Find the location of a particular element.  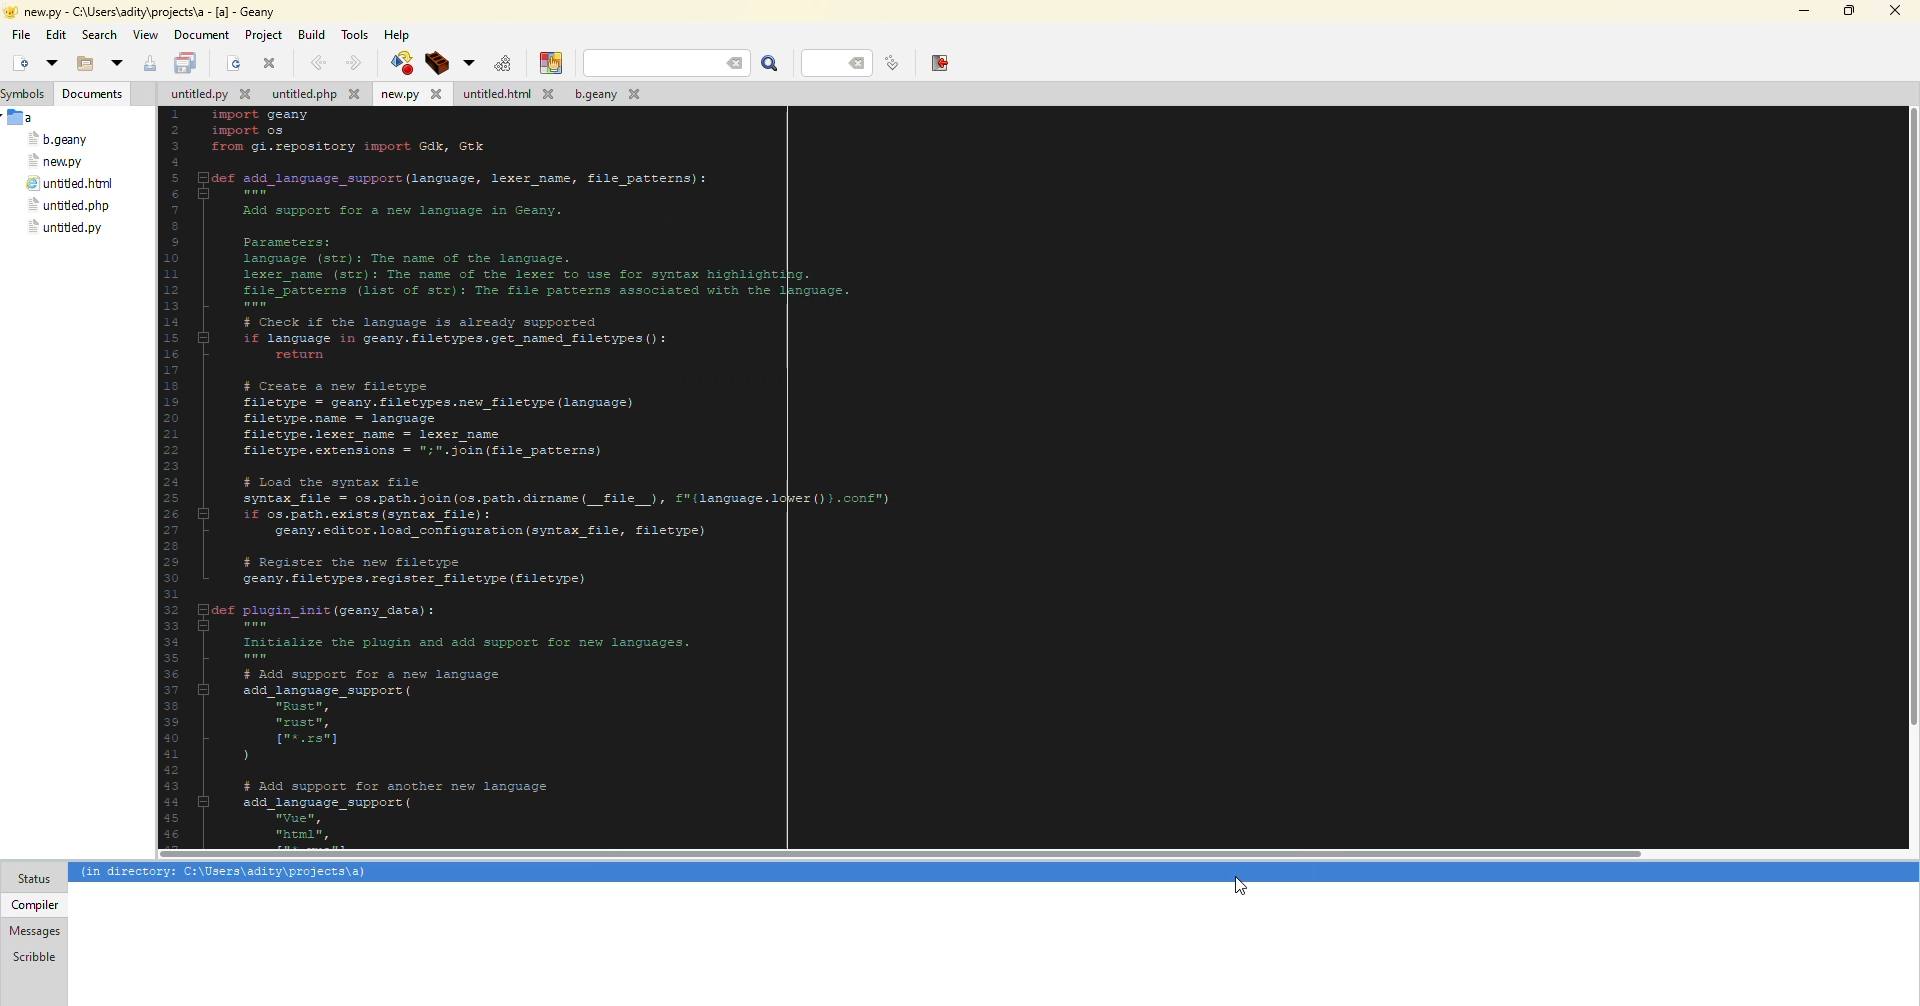

build is located at coordinates (434, 63).